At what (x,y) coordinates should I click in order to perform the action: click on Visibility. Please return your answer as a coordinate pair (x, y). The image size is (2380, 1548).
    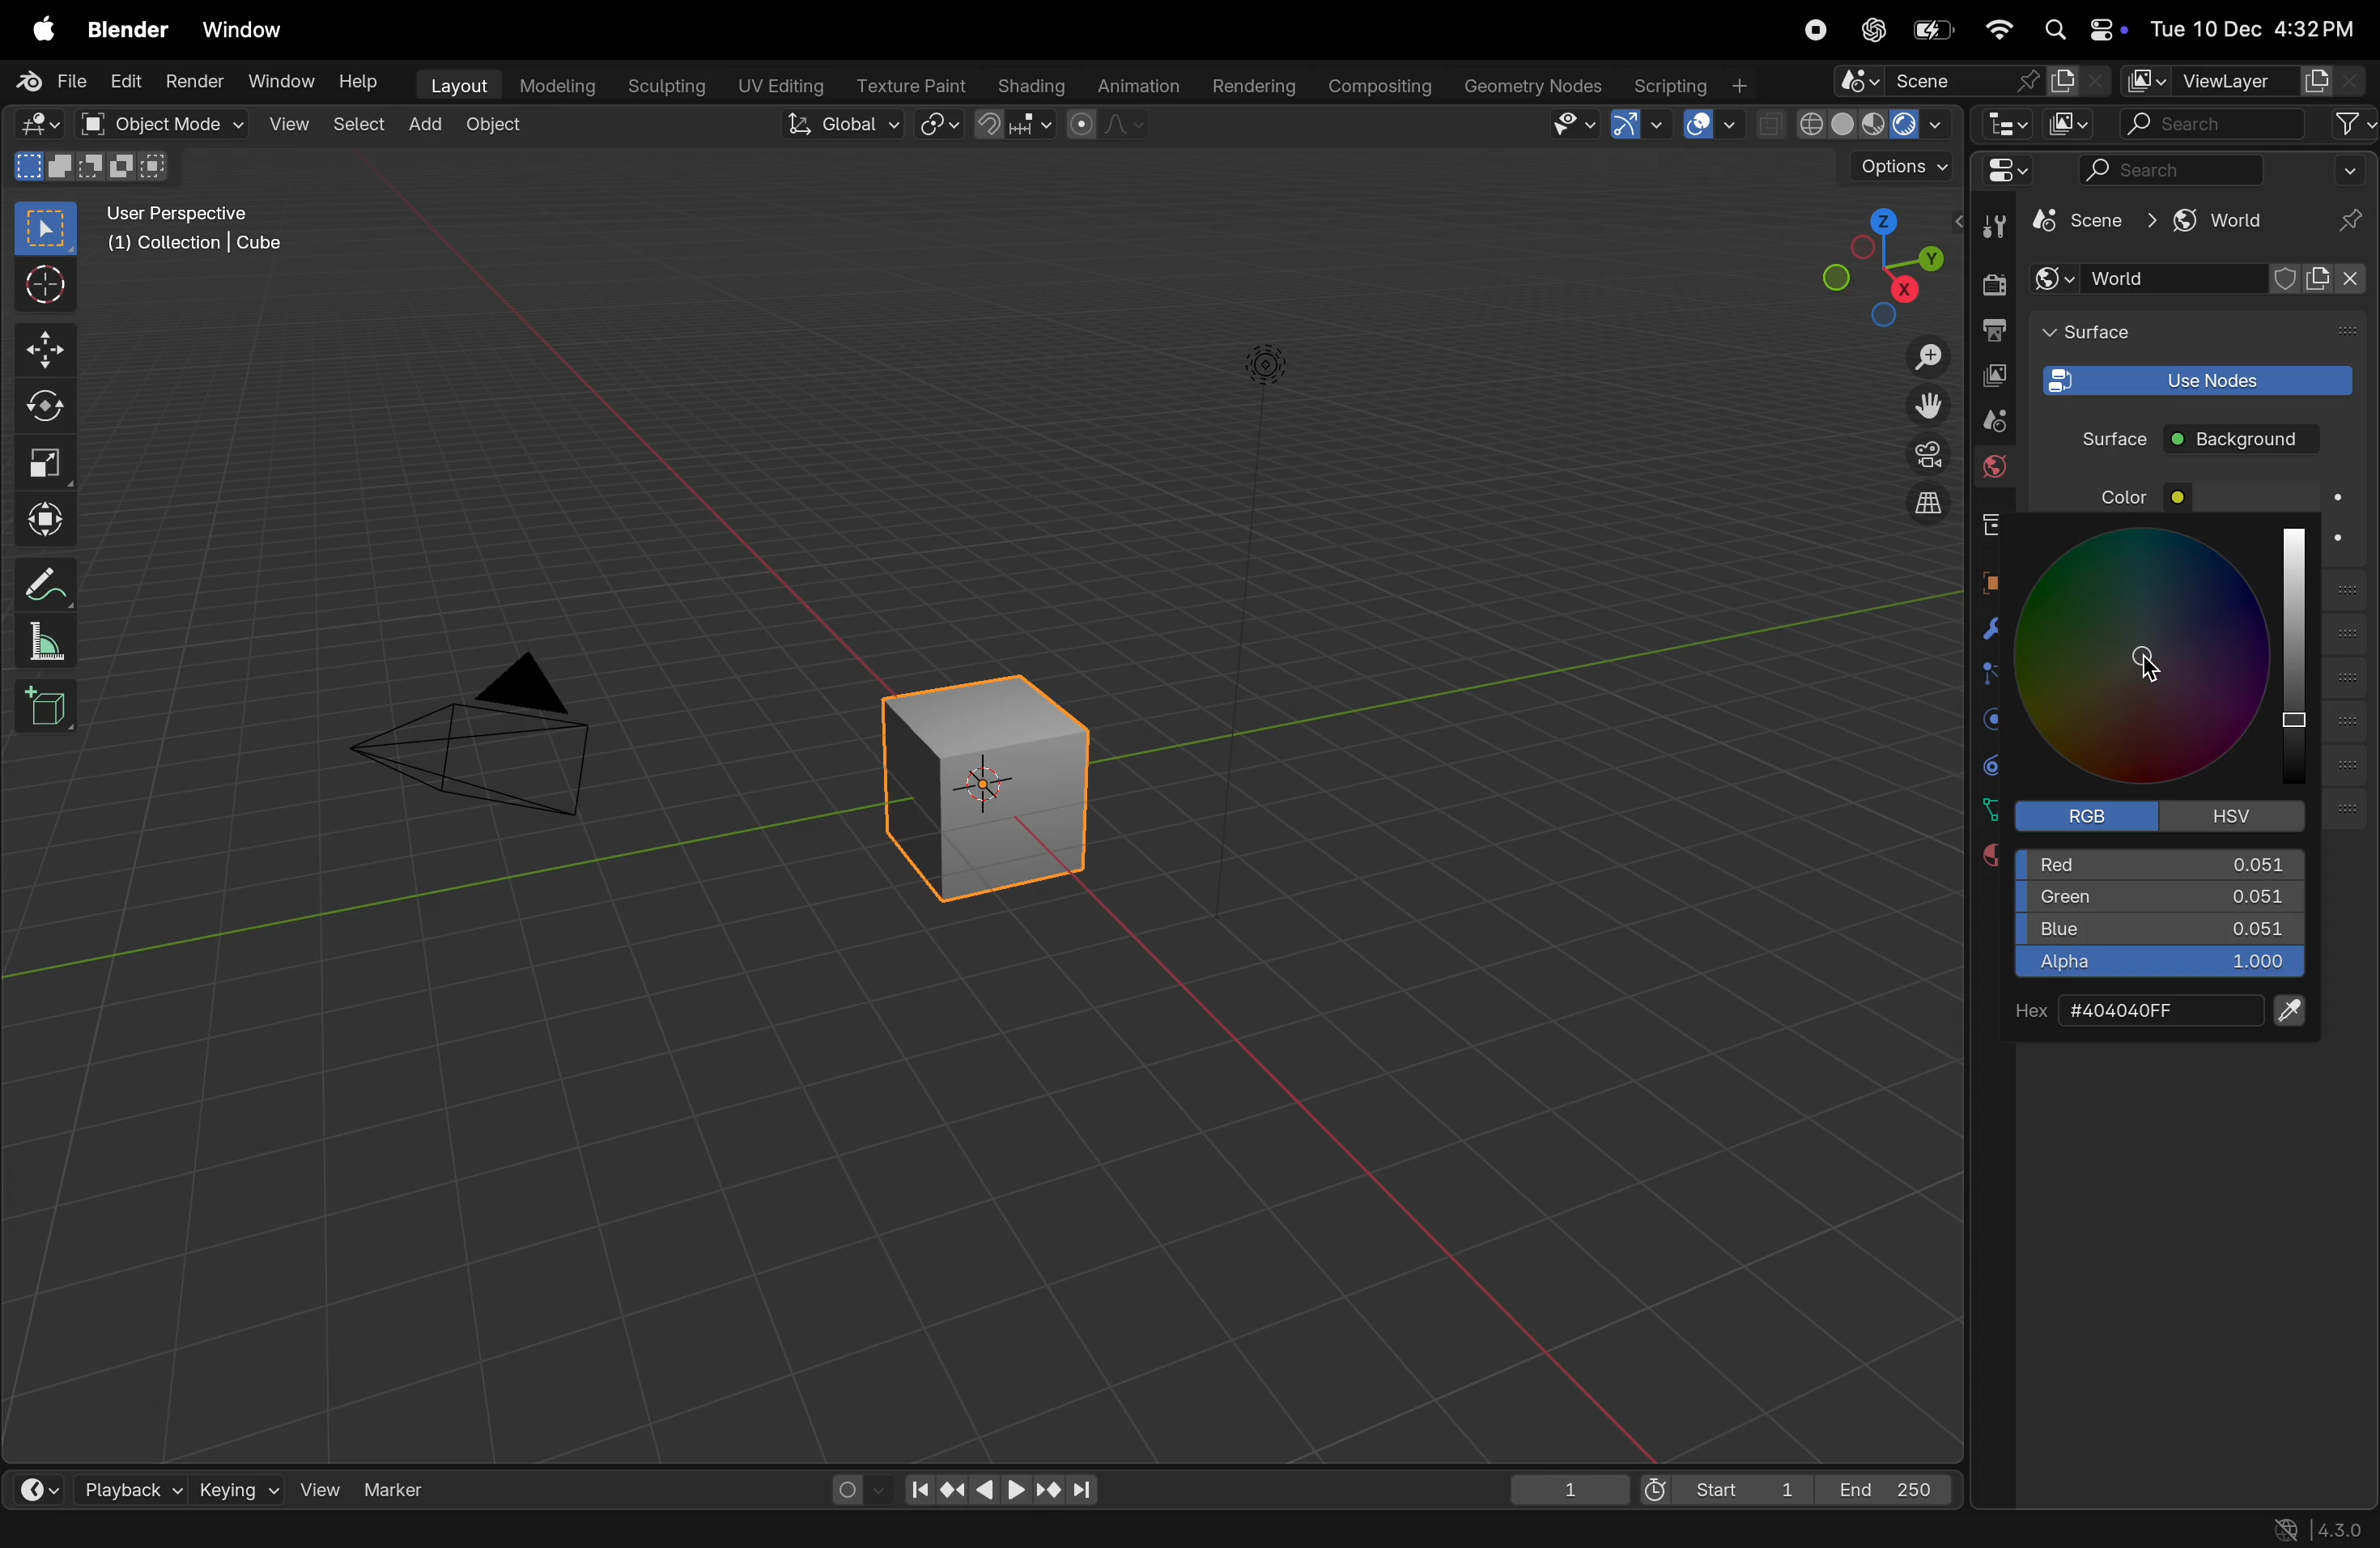
    Looking at the image, I should click on (1573, 125).